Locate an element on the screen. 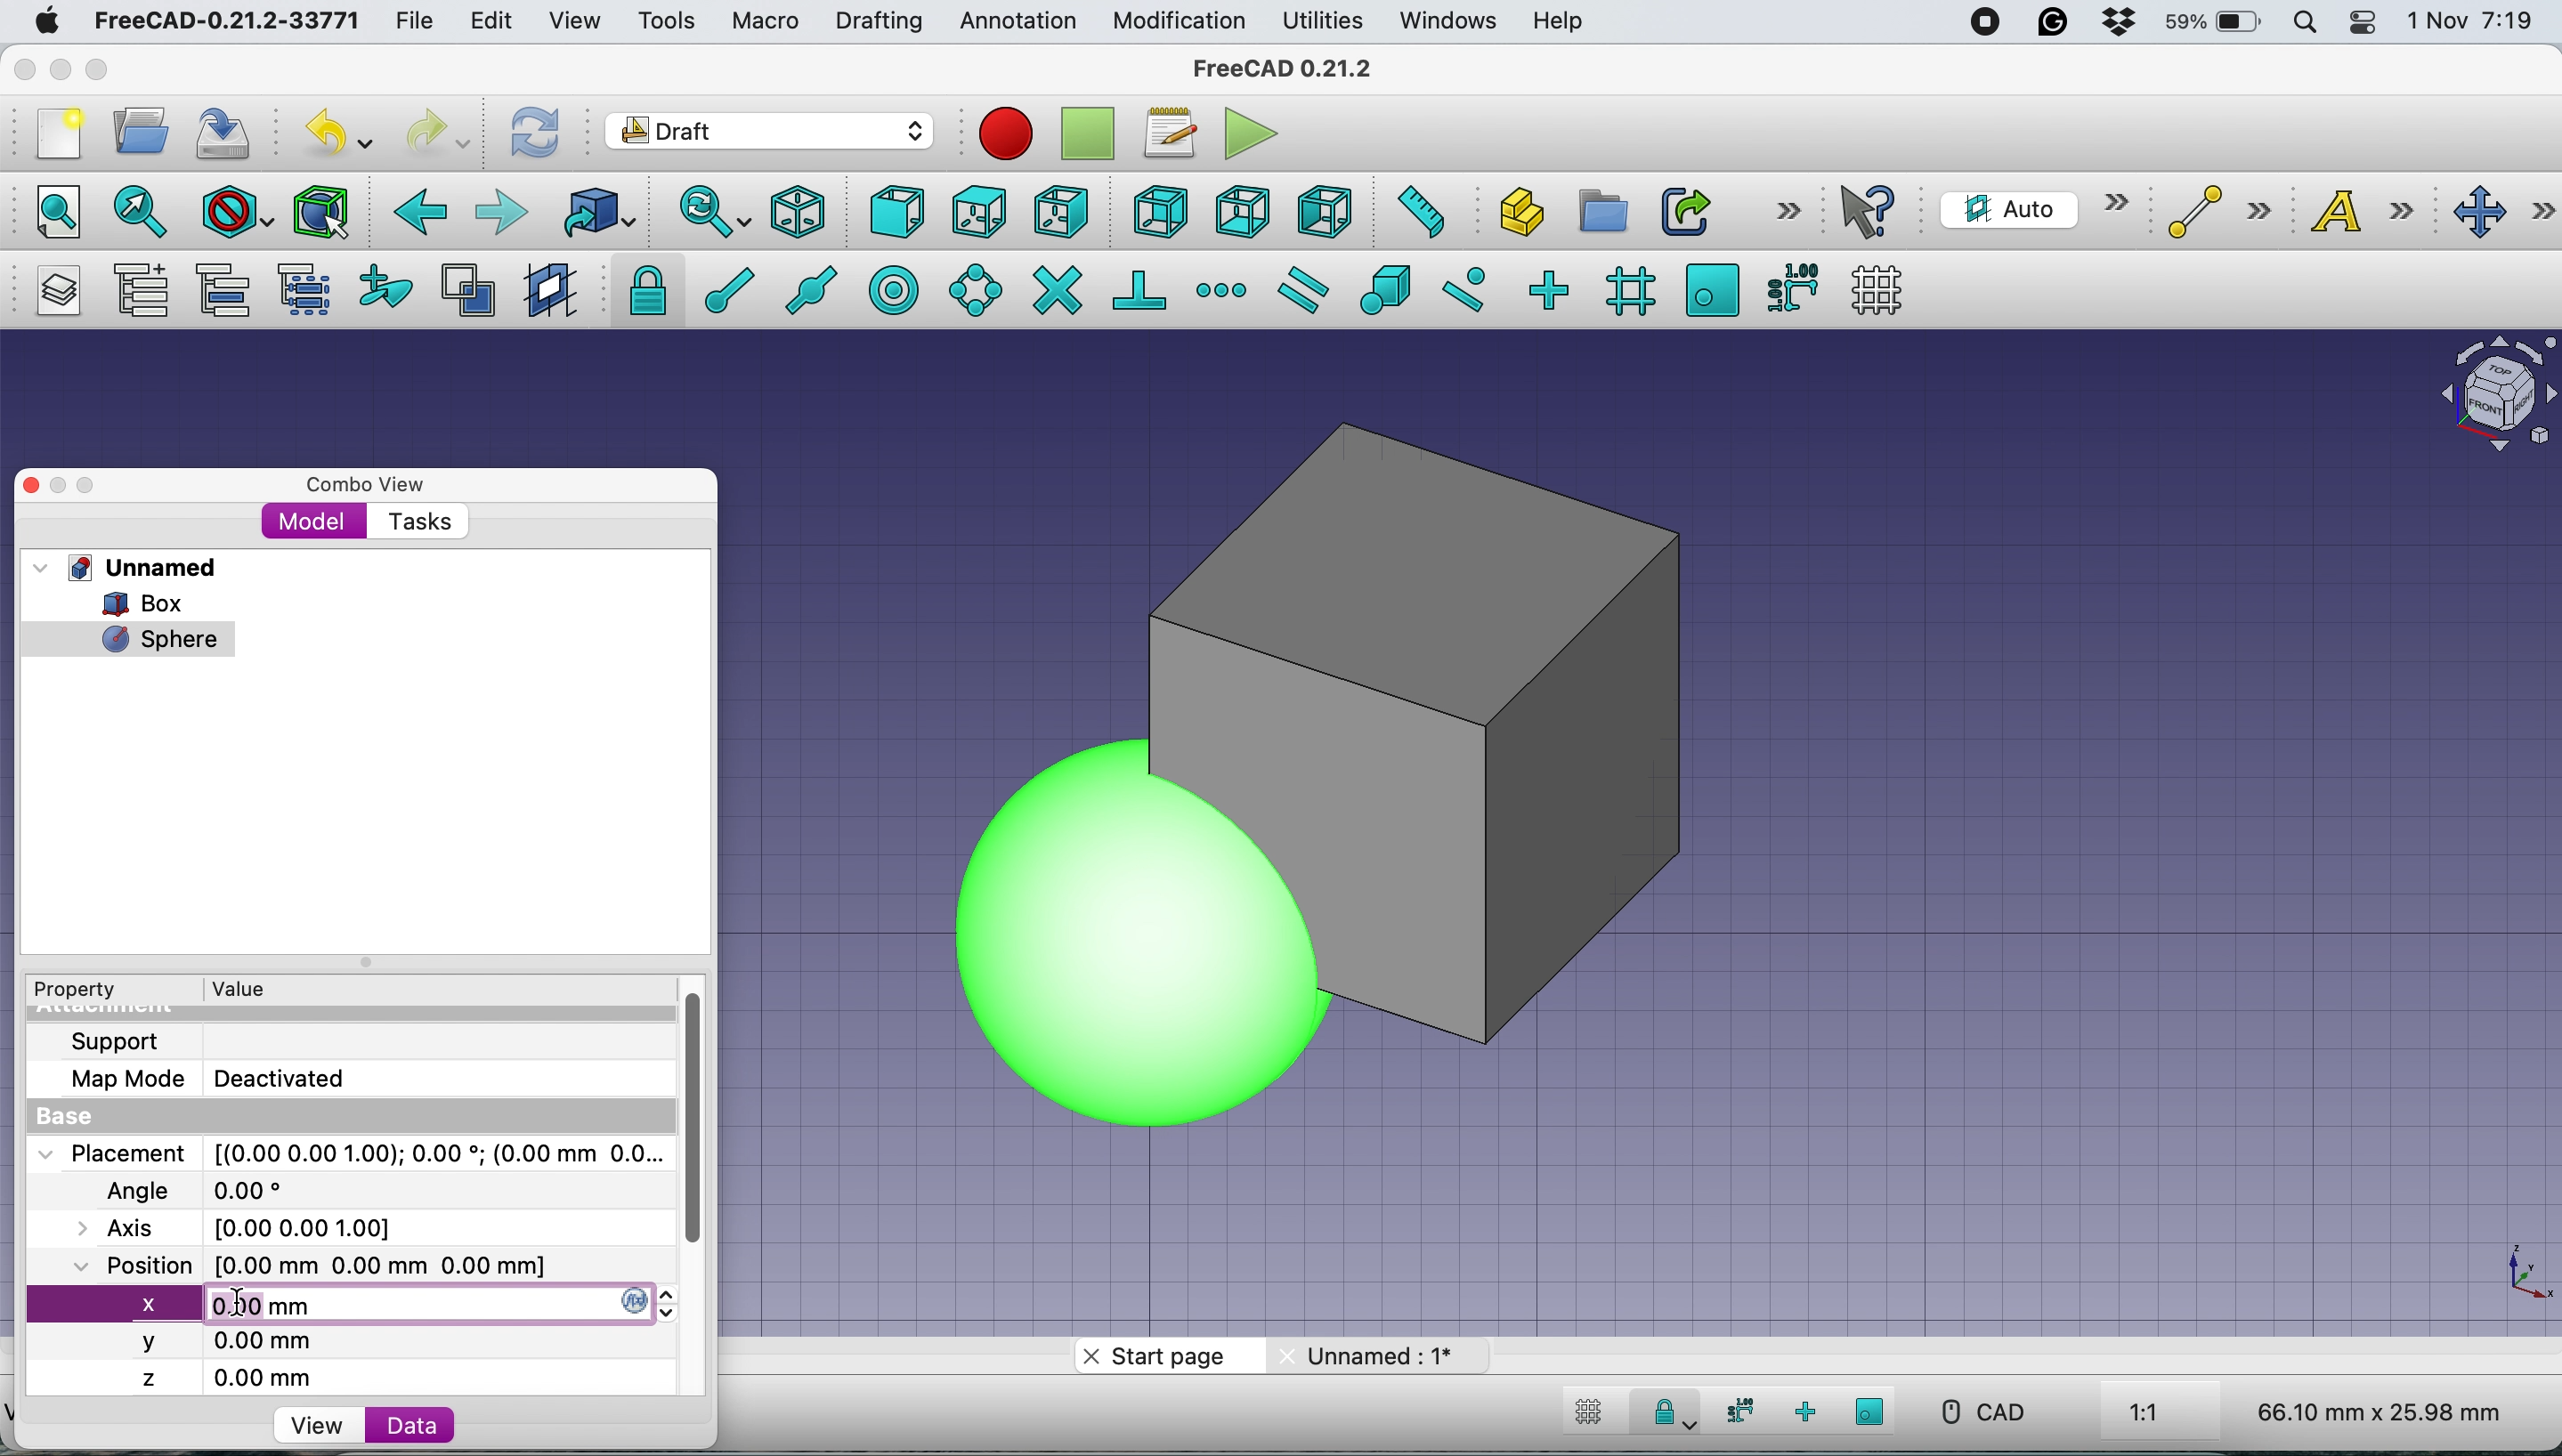  snap ortho is located at coordinates (1808, 1412).